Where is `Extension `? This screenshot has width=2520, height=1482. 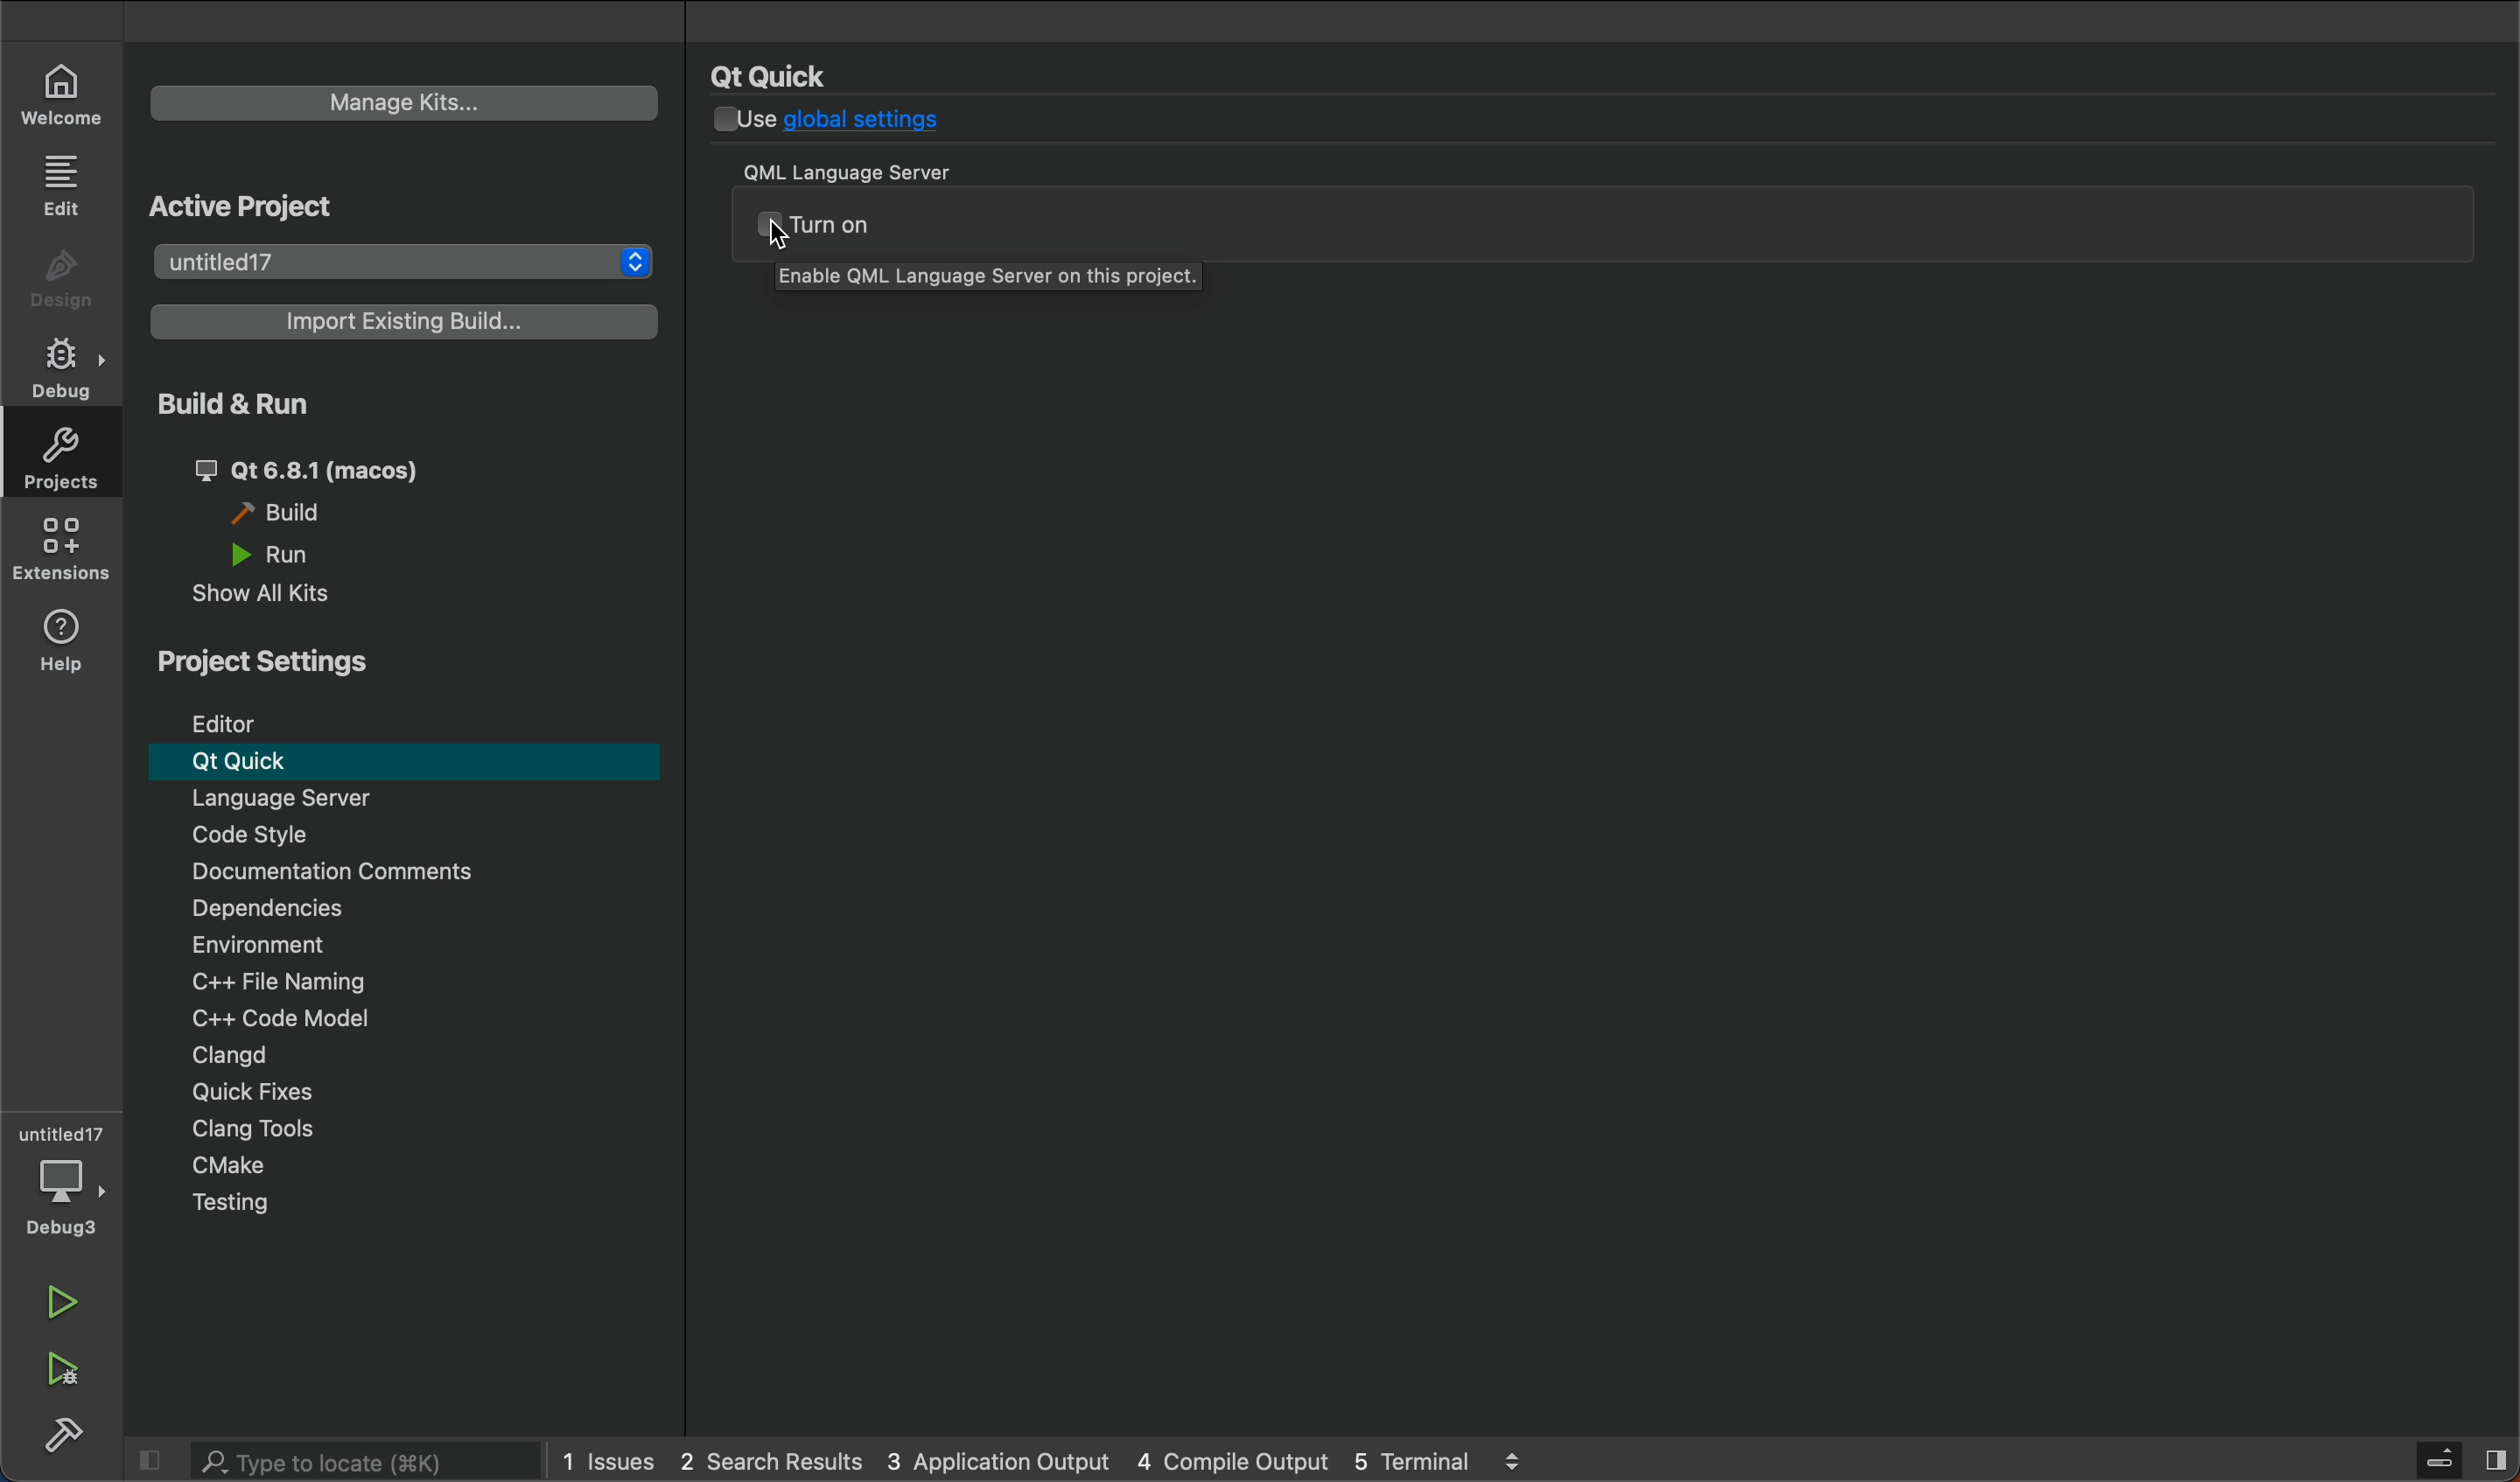 Extension  is located at coordinates (59, 547).